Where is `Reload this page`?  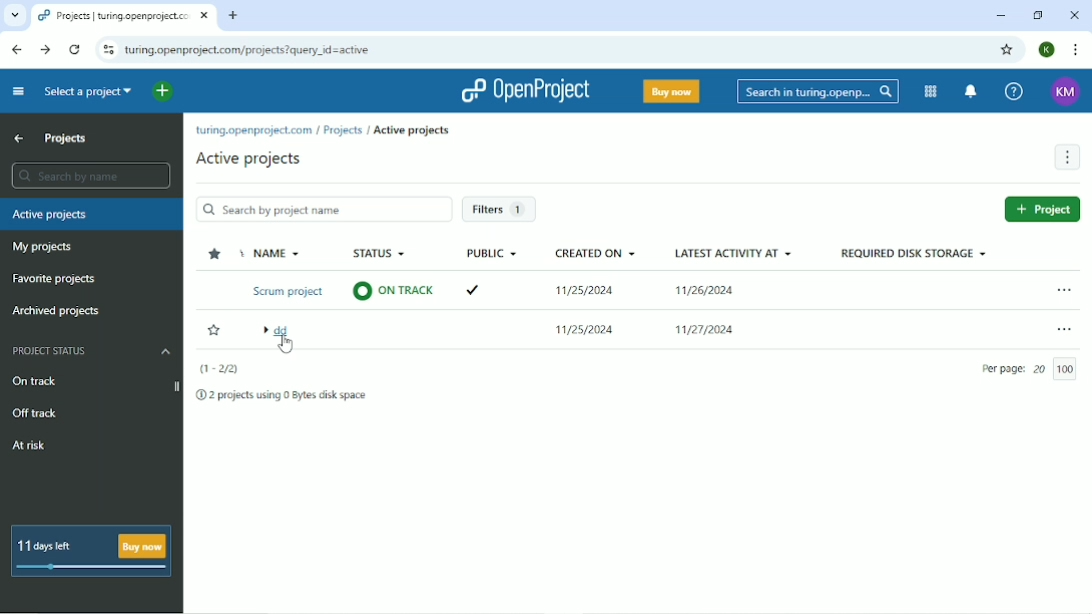
Reload this page is located at coordinates (74, 48).